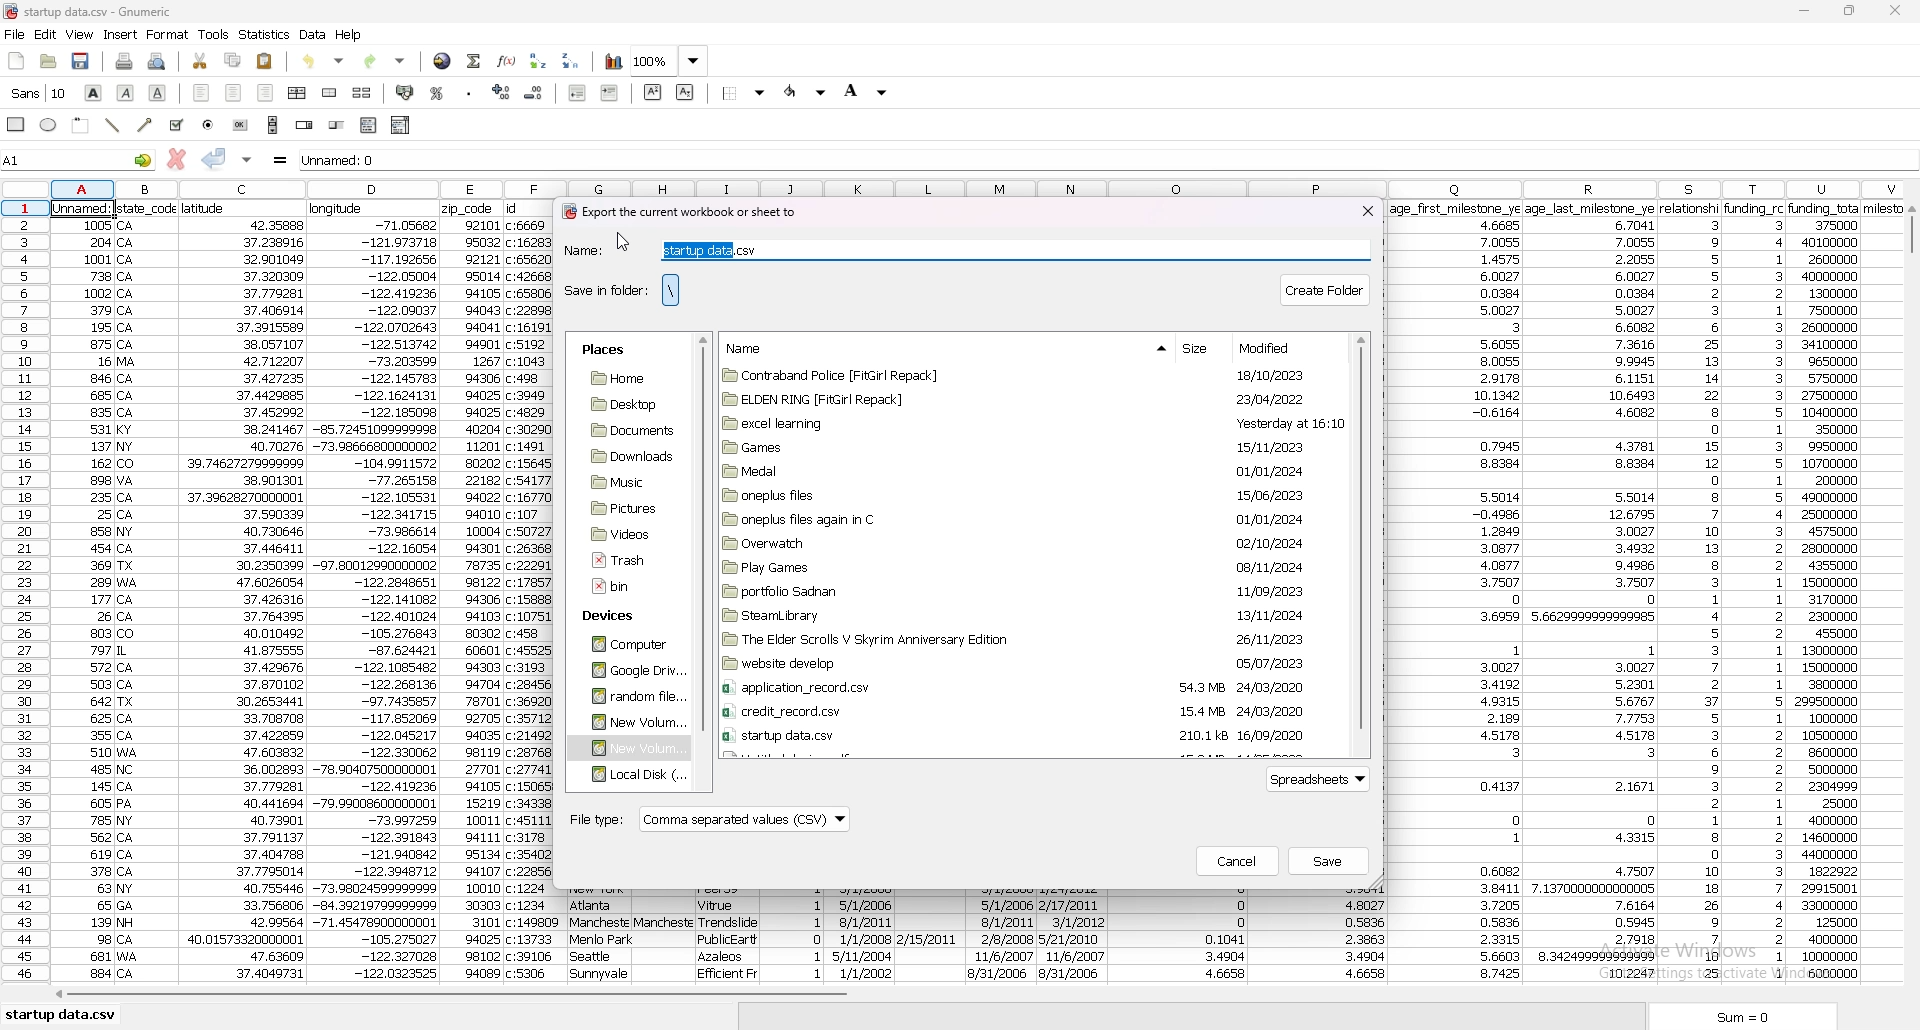 The width and height of the screenshot is (1920, 1030). I want to click on cut, so click(201, 62).